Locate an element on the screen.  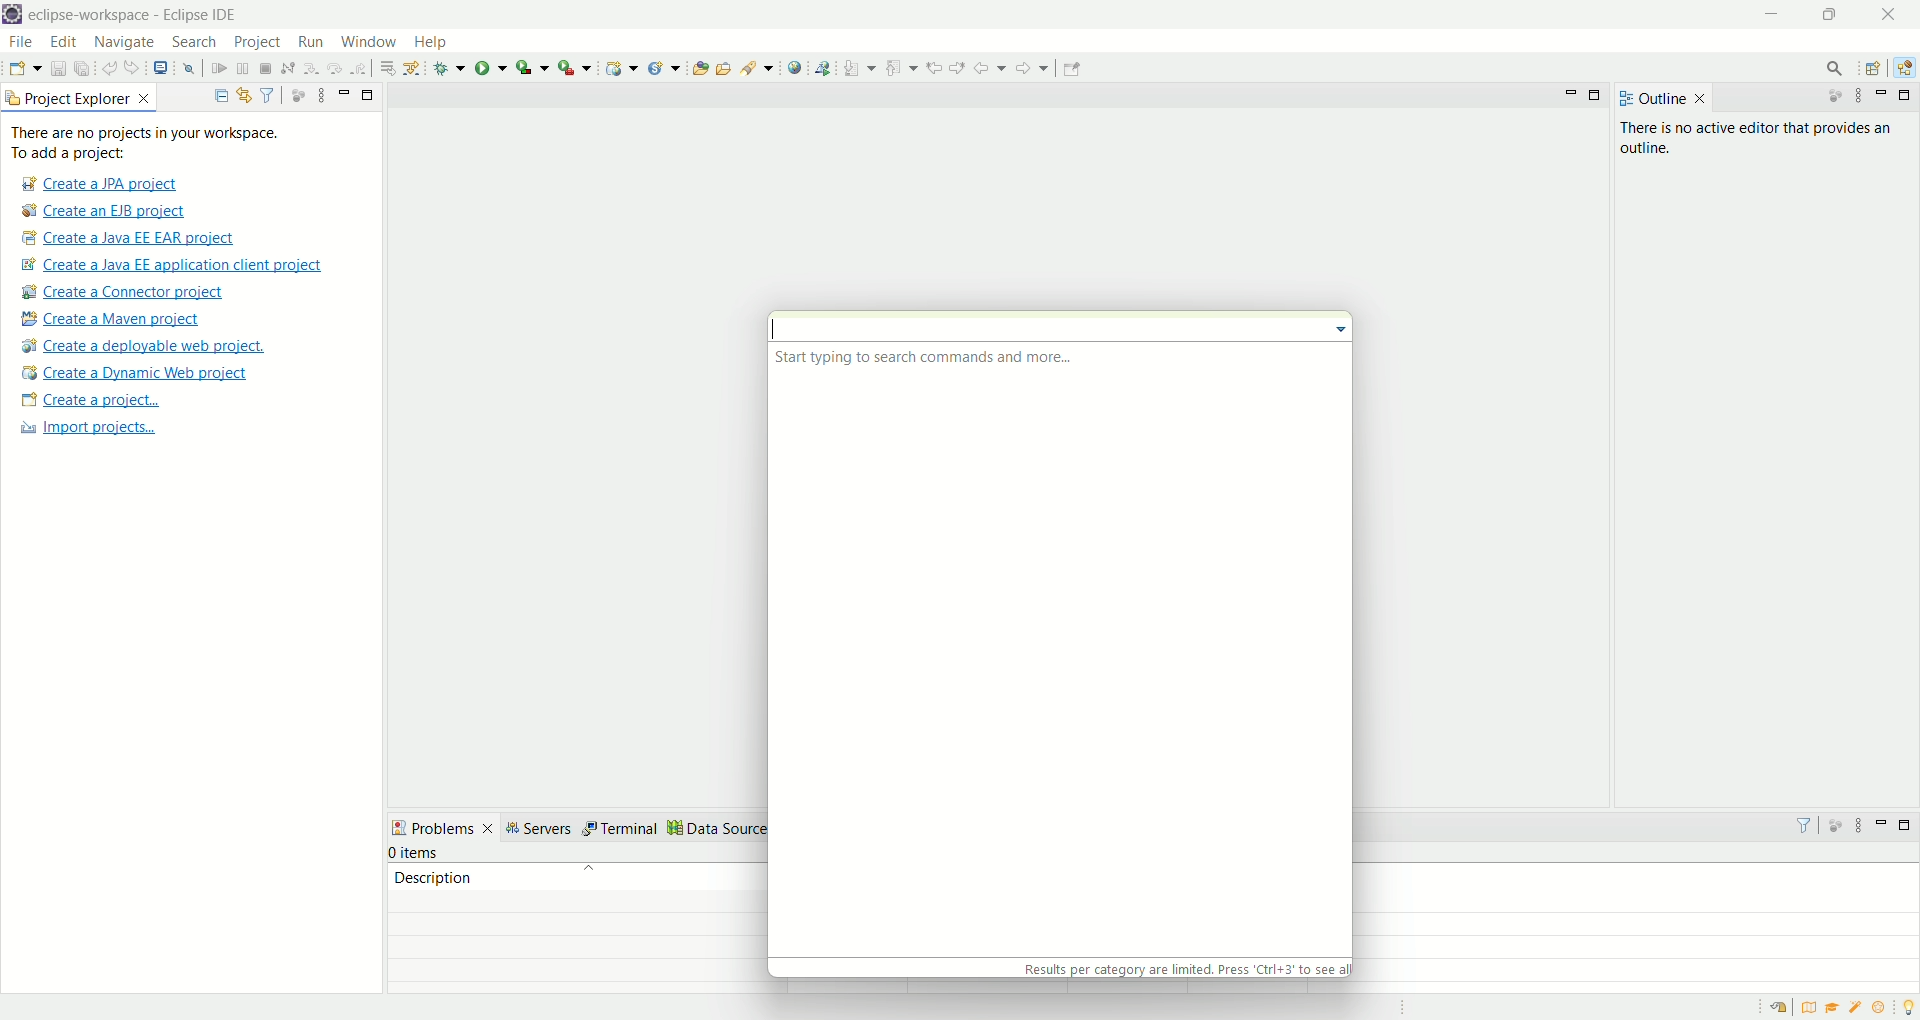
open type is located at coordinates (699, 69).